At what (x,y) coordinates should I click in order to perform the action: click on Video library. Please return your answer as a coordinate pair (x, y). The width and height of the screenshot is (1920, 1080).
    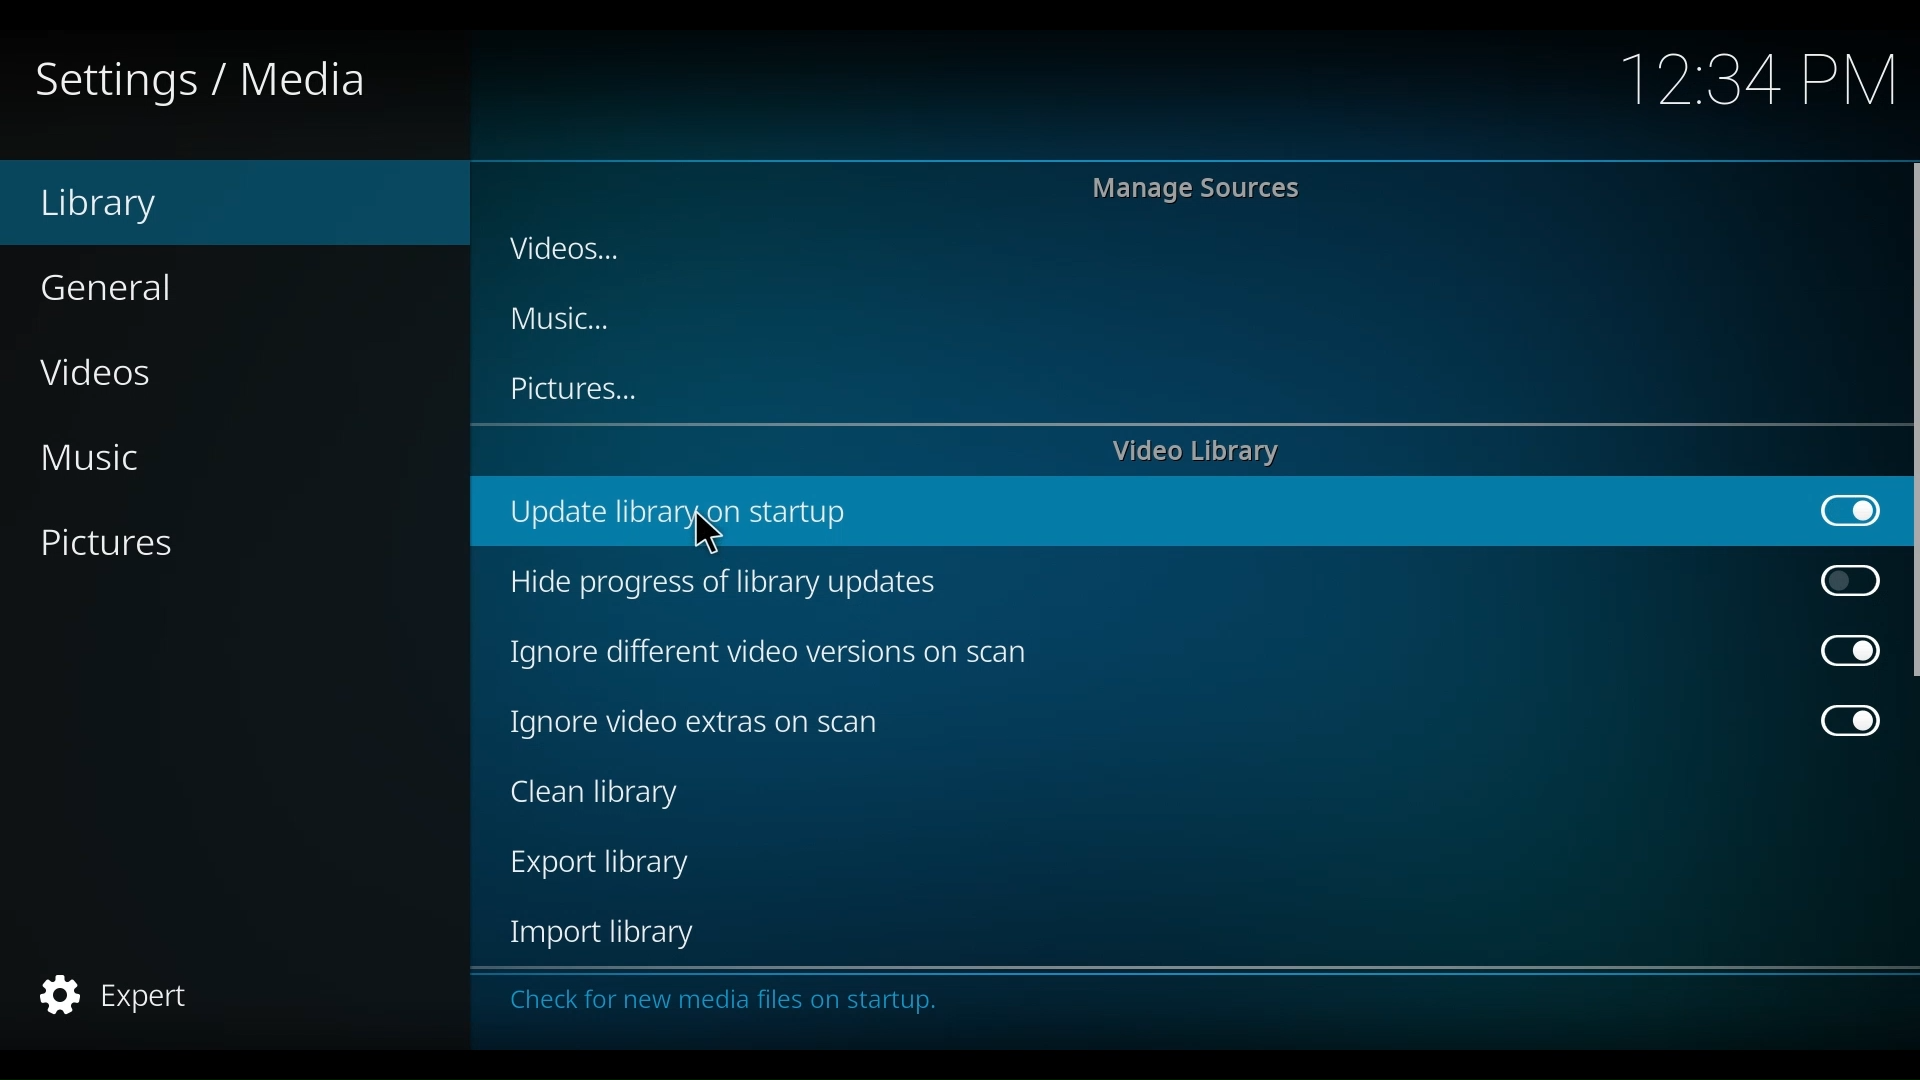
    Looking at the image, I should click on (1195, 448).